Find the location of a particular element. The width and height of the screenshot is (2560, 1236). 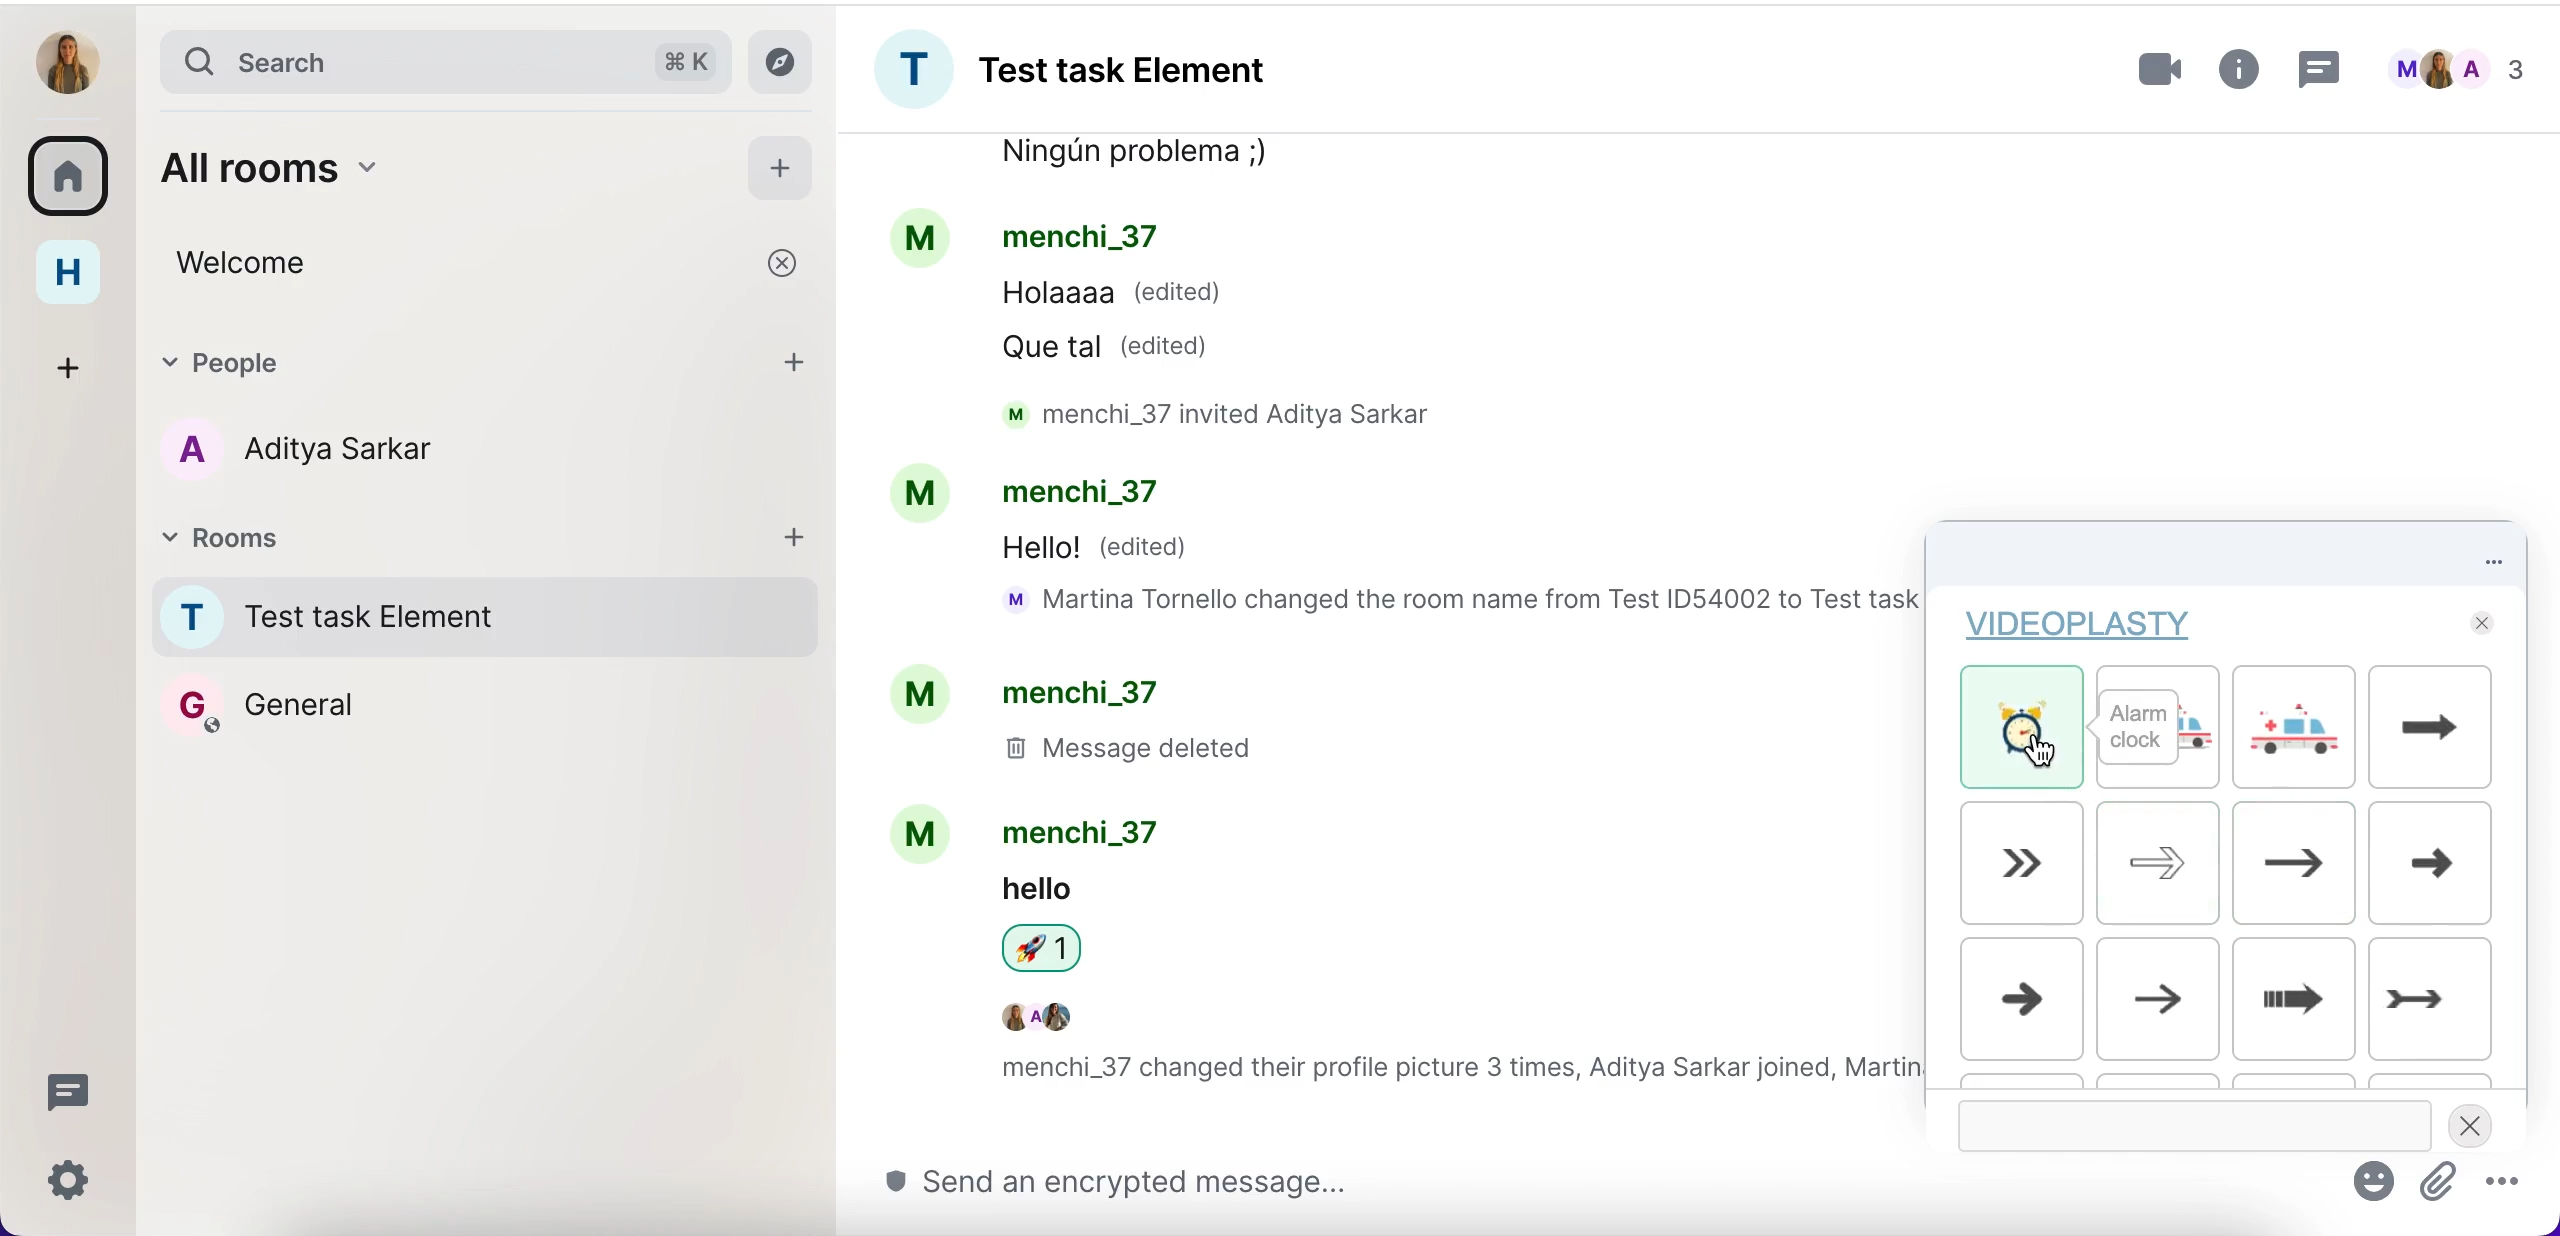

room group is located at coordinates (1138, 71).